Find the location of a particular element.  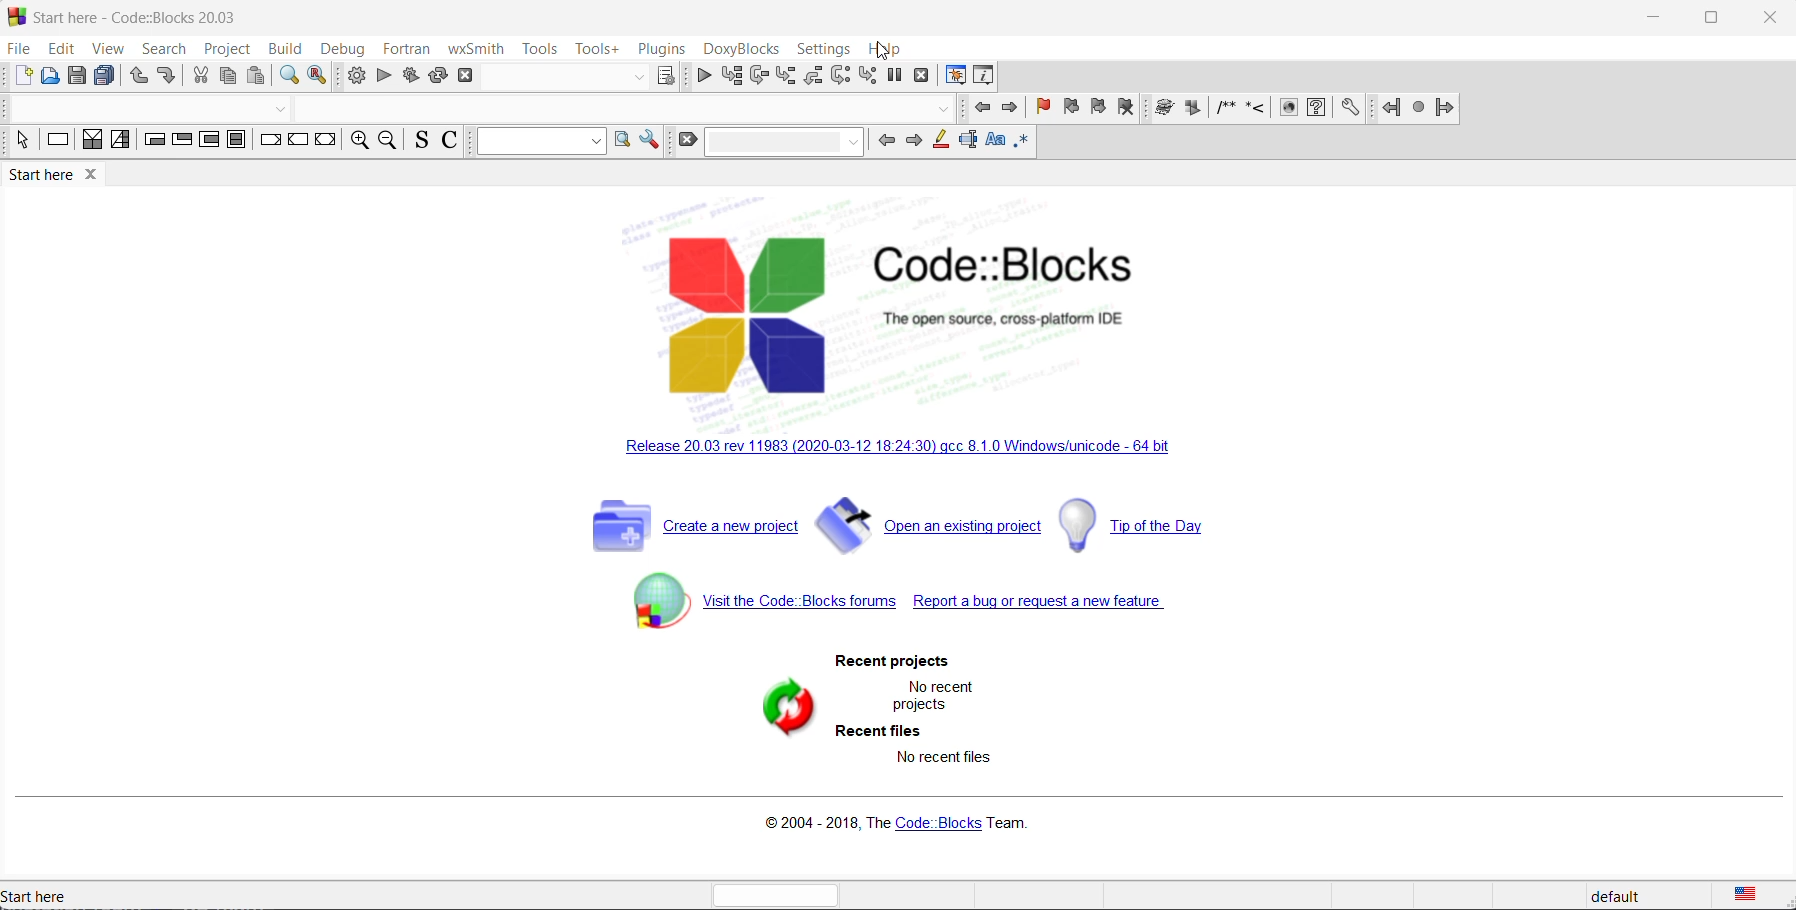

start here is located at coordinates (65, 176).